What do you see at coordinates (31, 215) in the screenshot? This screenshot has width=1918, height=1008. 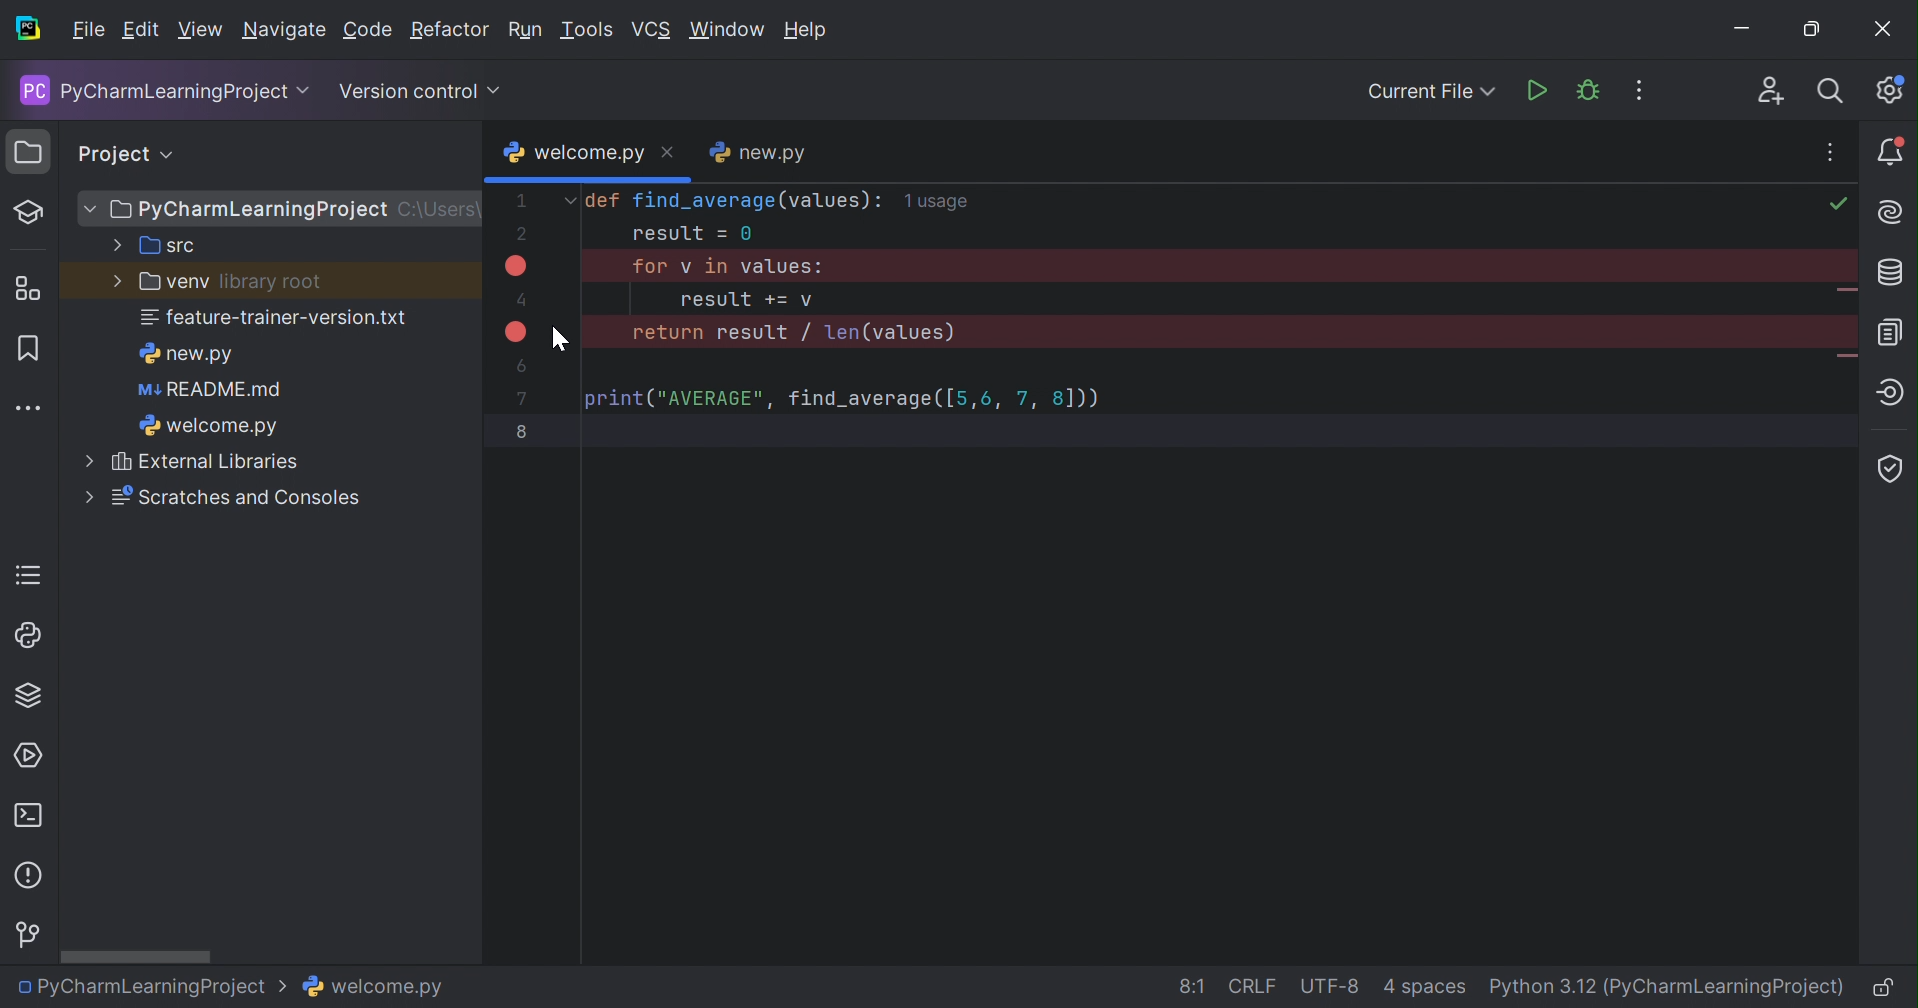 I see `Mark as Test` at bounding box center [31, 215].